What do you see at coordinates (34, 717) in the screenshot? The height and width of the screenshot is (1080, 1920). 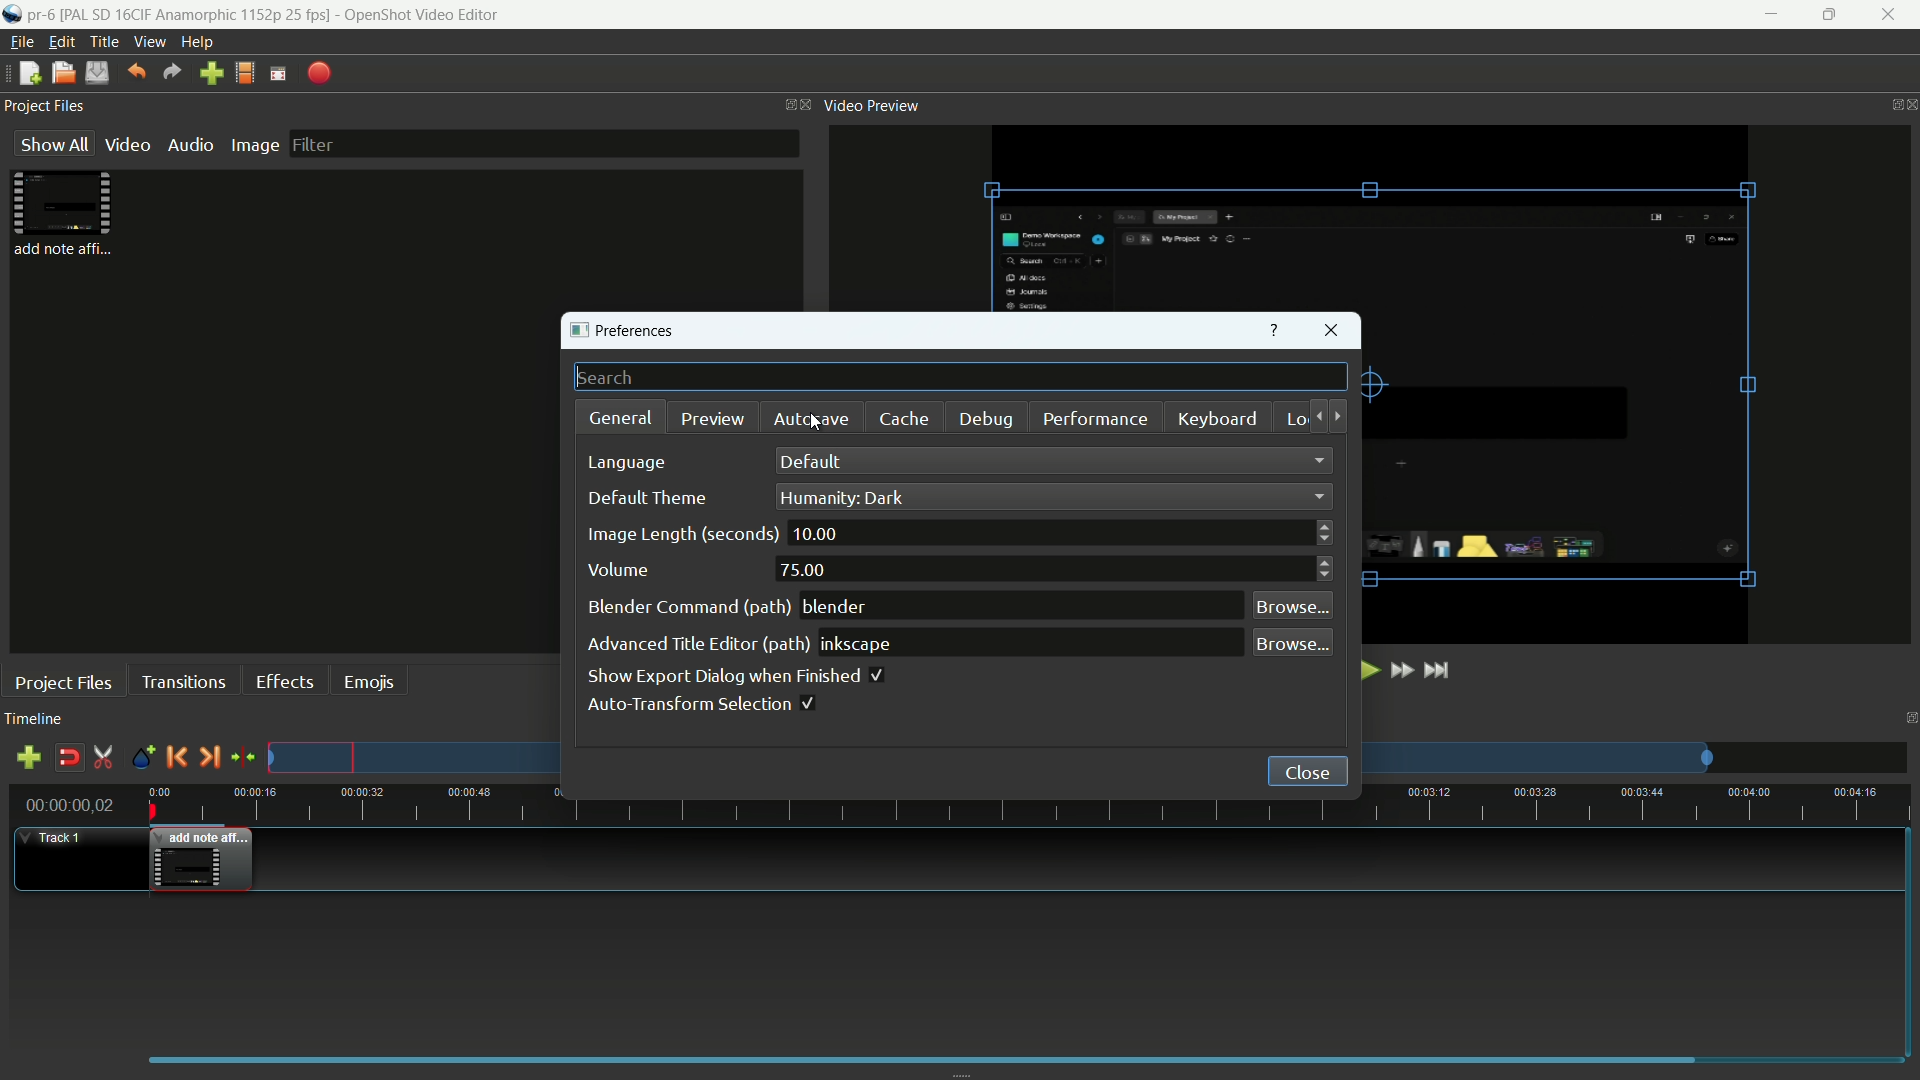 I see `timeline` at bounding box center [34, 717].